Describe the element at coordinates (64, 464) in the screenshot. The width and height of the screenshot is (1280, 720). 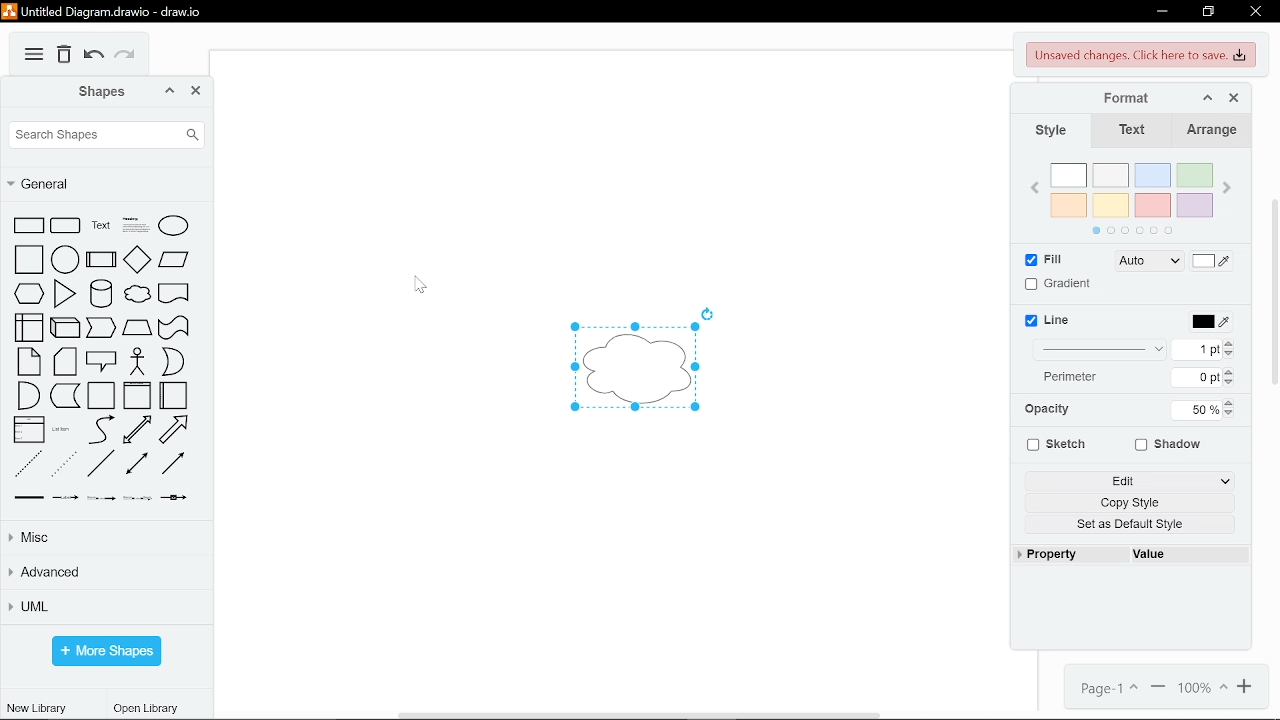
I see `dotted line` at that location.